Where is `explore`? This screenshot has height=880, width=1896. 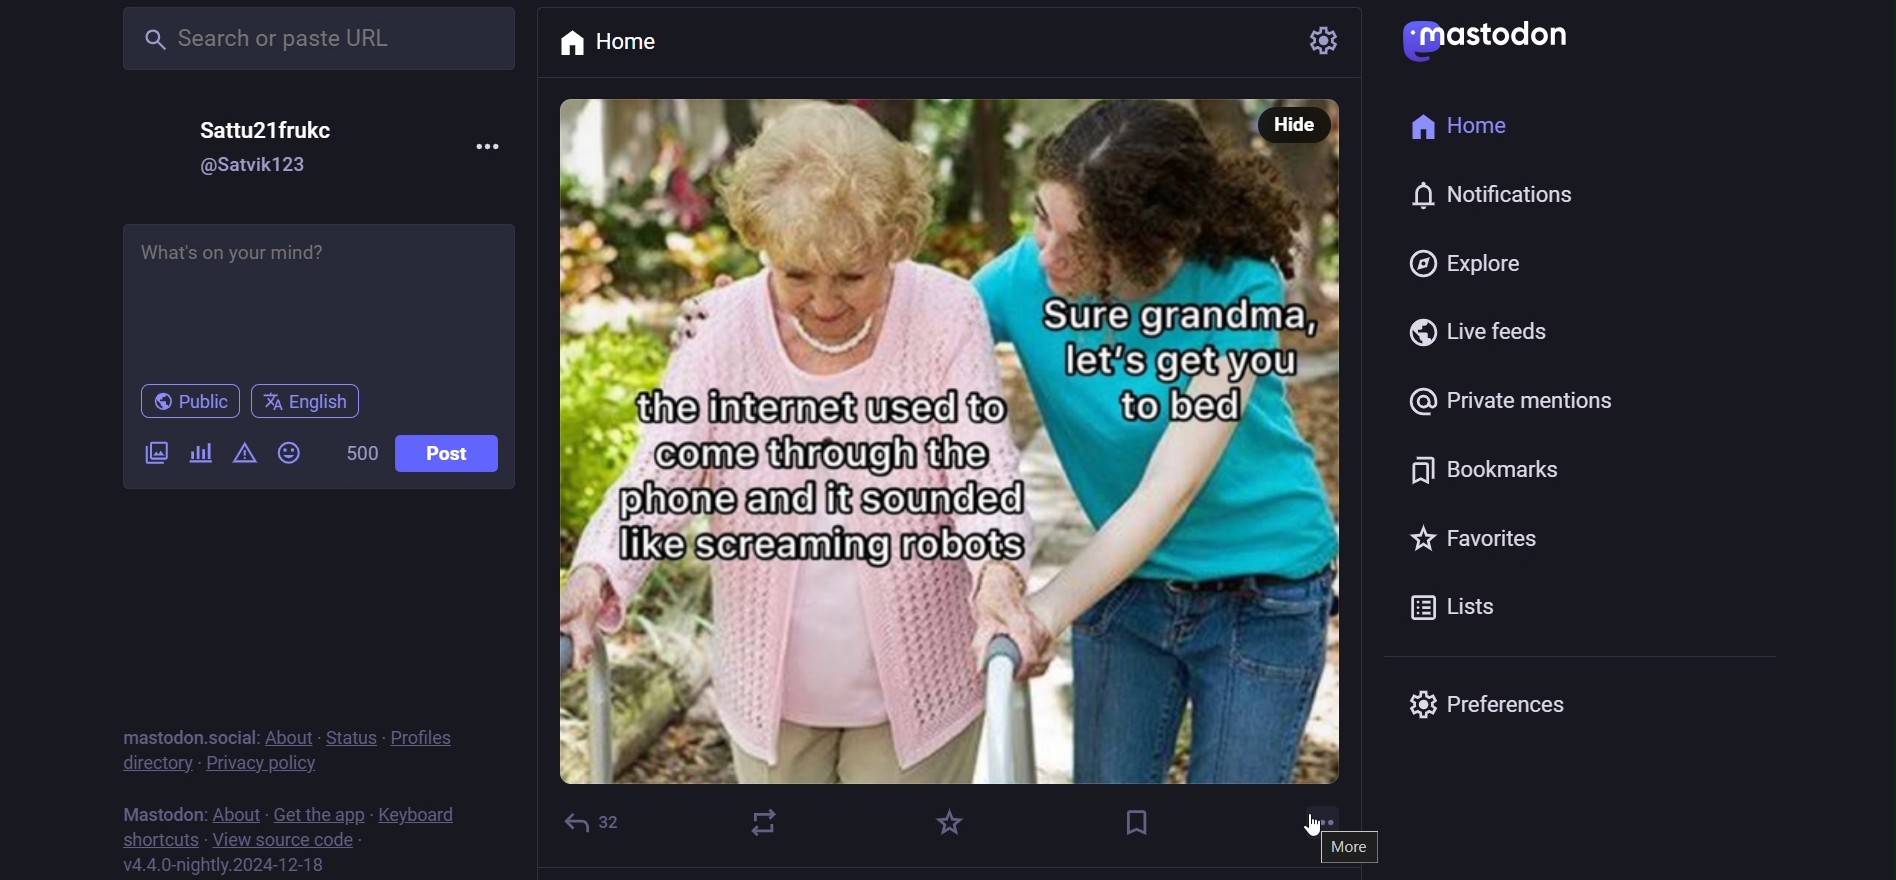
explore is located at coordinates (1465, 263).